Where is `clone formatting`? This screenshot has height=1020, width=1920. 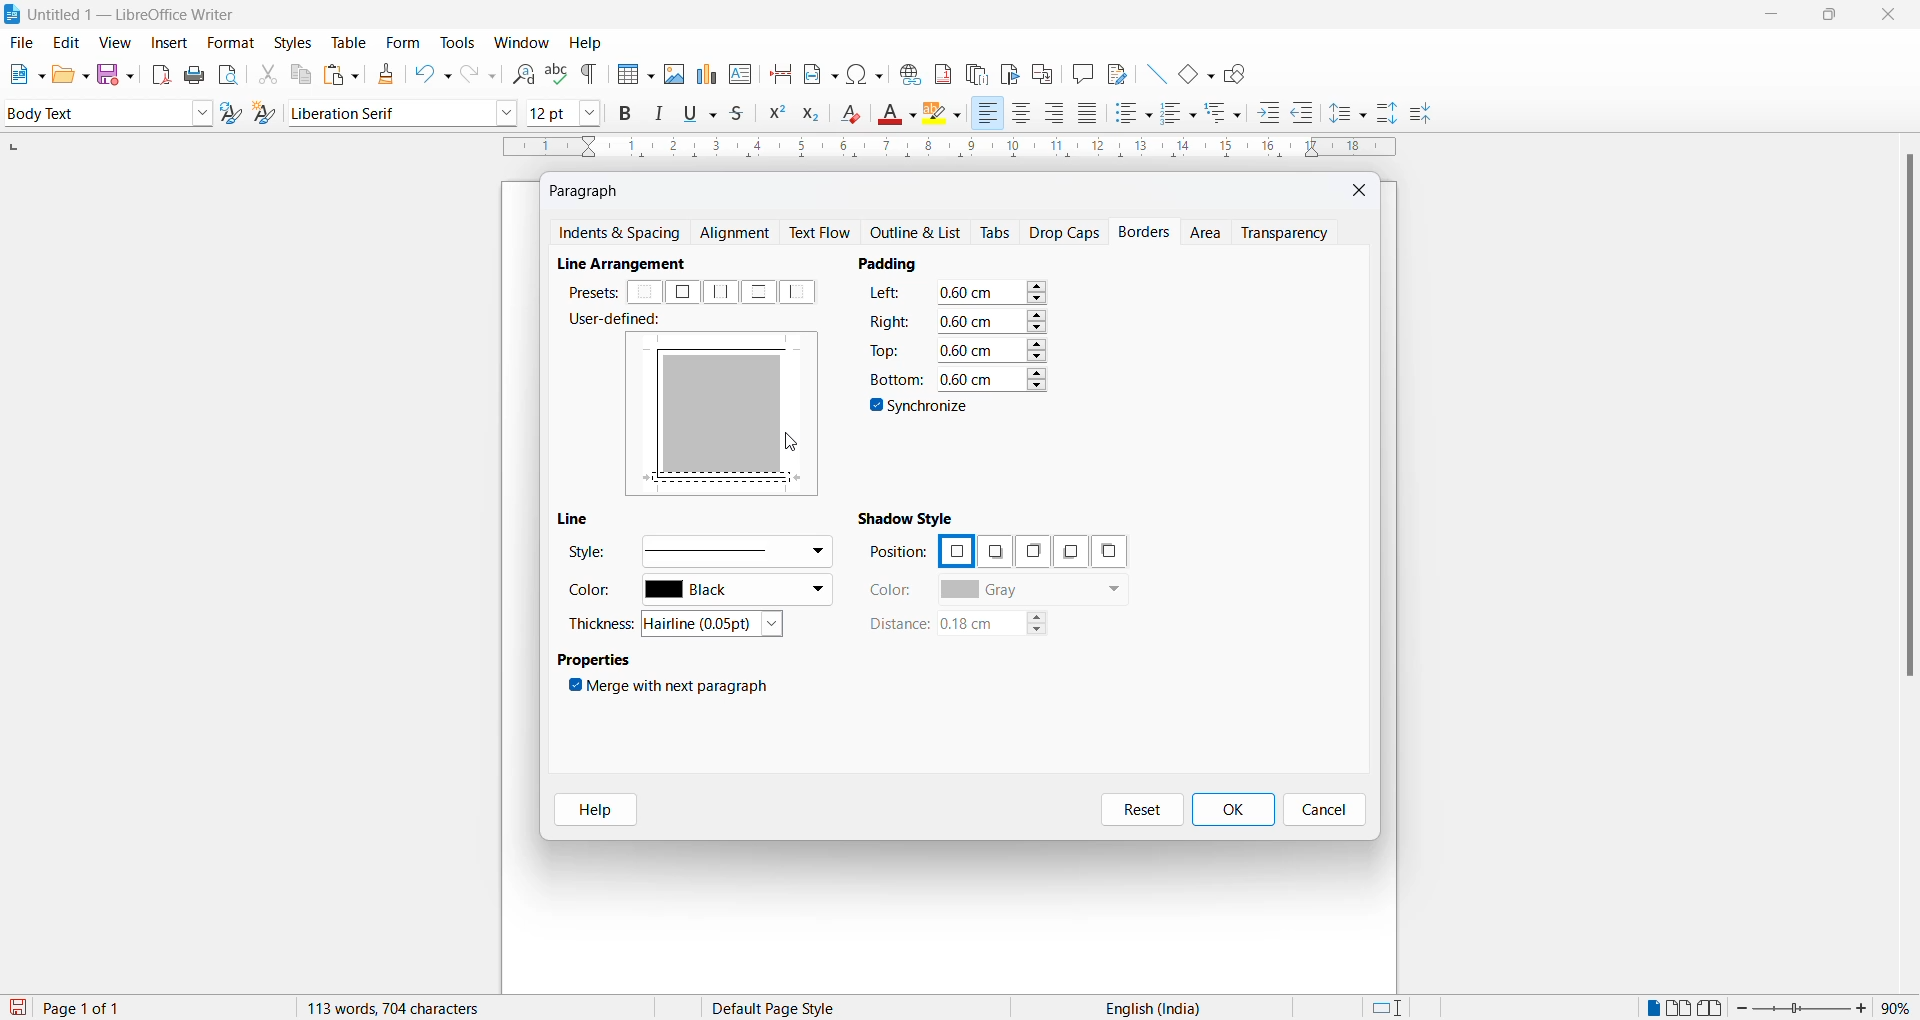
clone formatting is located at coordinates (382, 74).